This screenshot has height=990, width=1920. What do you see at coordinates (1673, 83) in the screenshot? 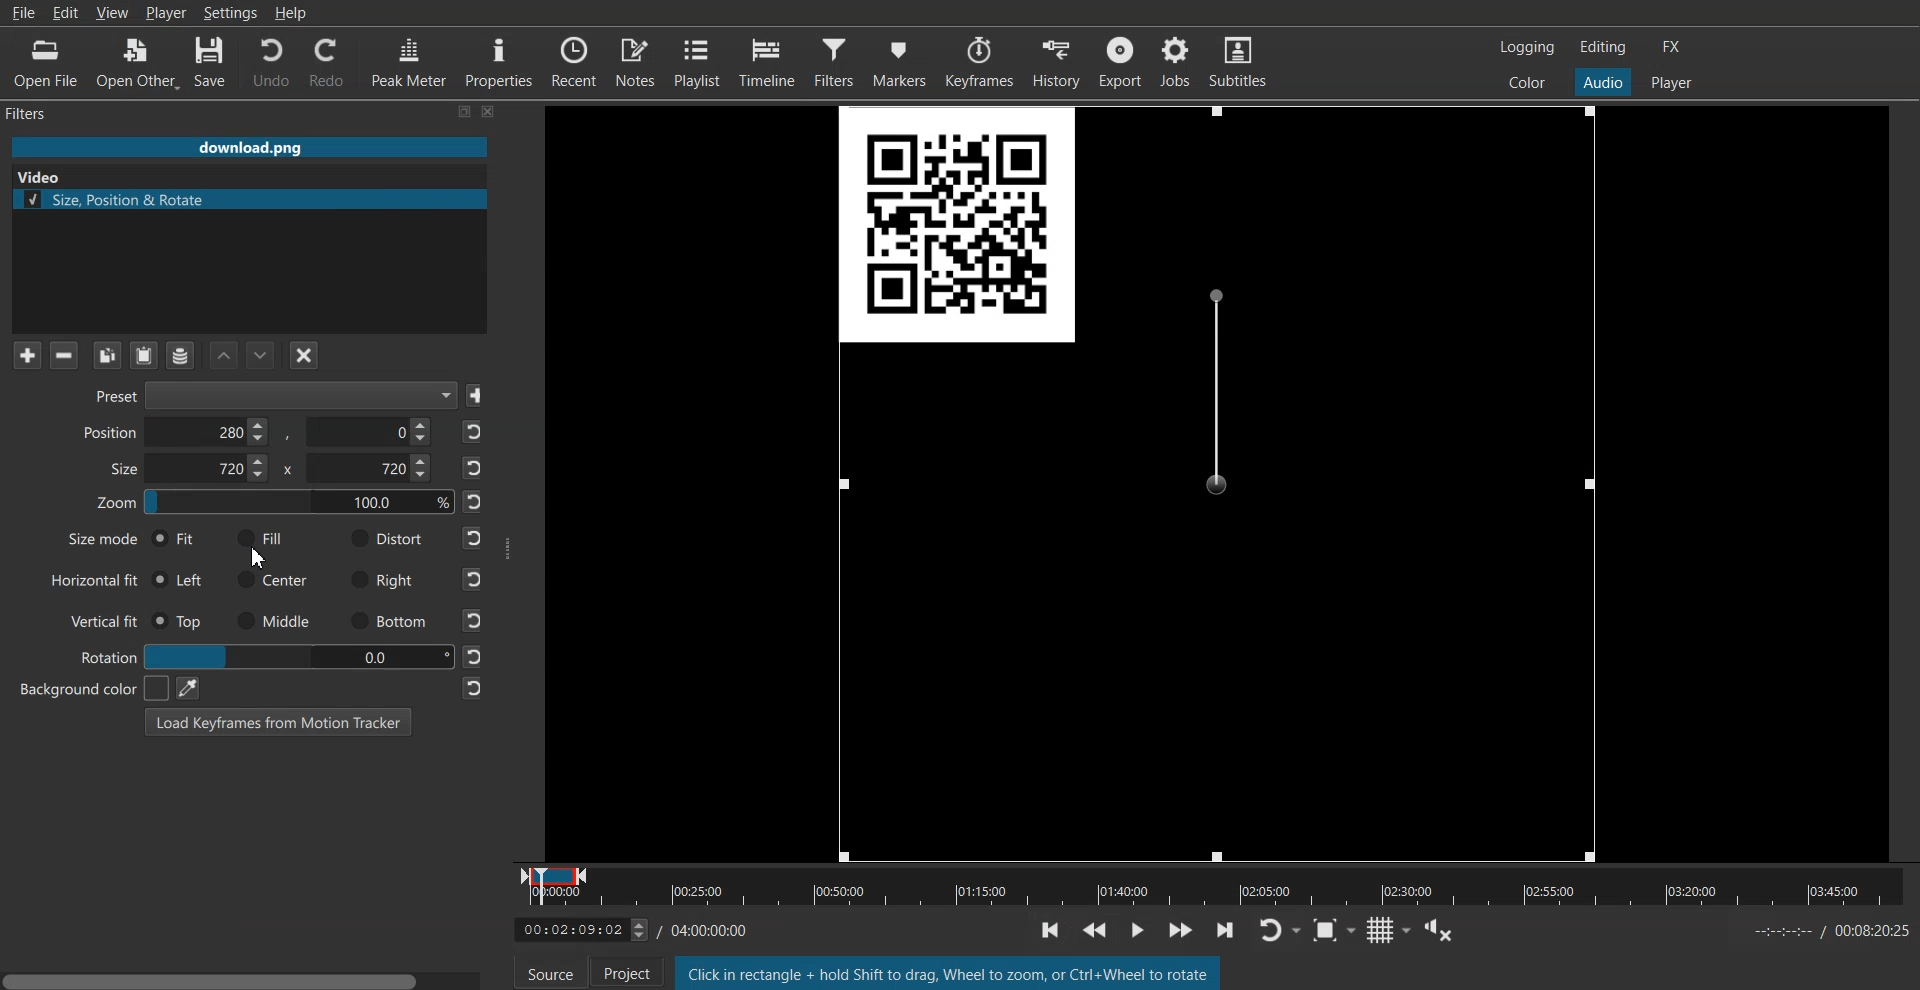
I see `Switch to the Player one layout` at bounding box center [1673, 83].